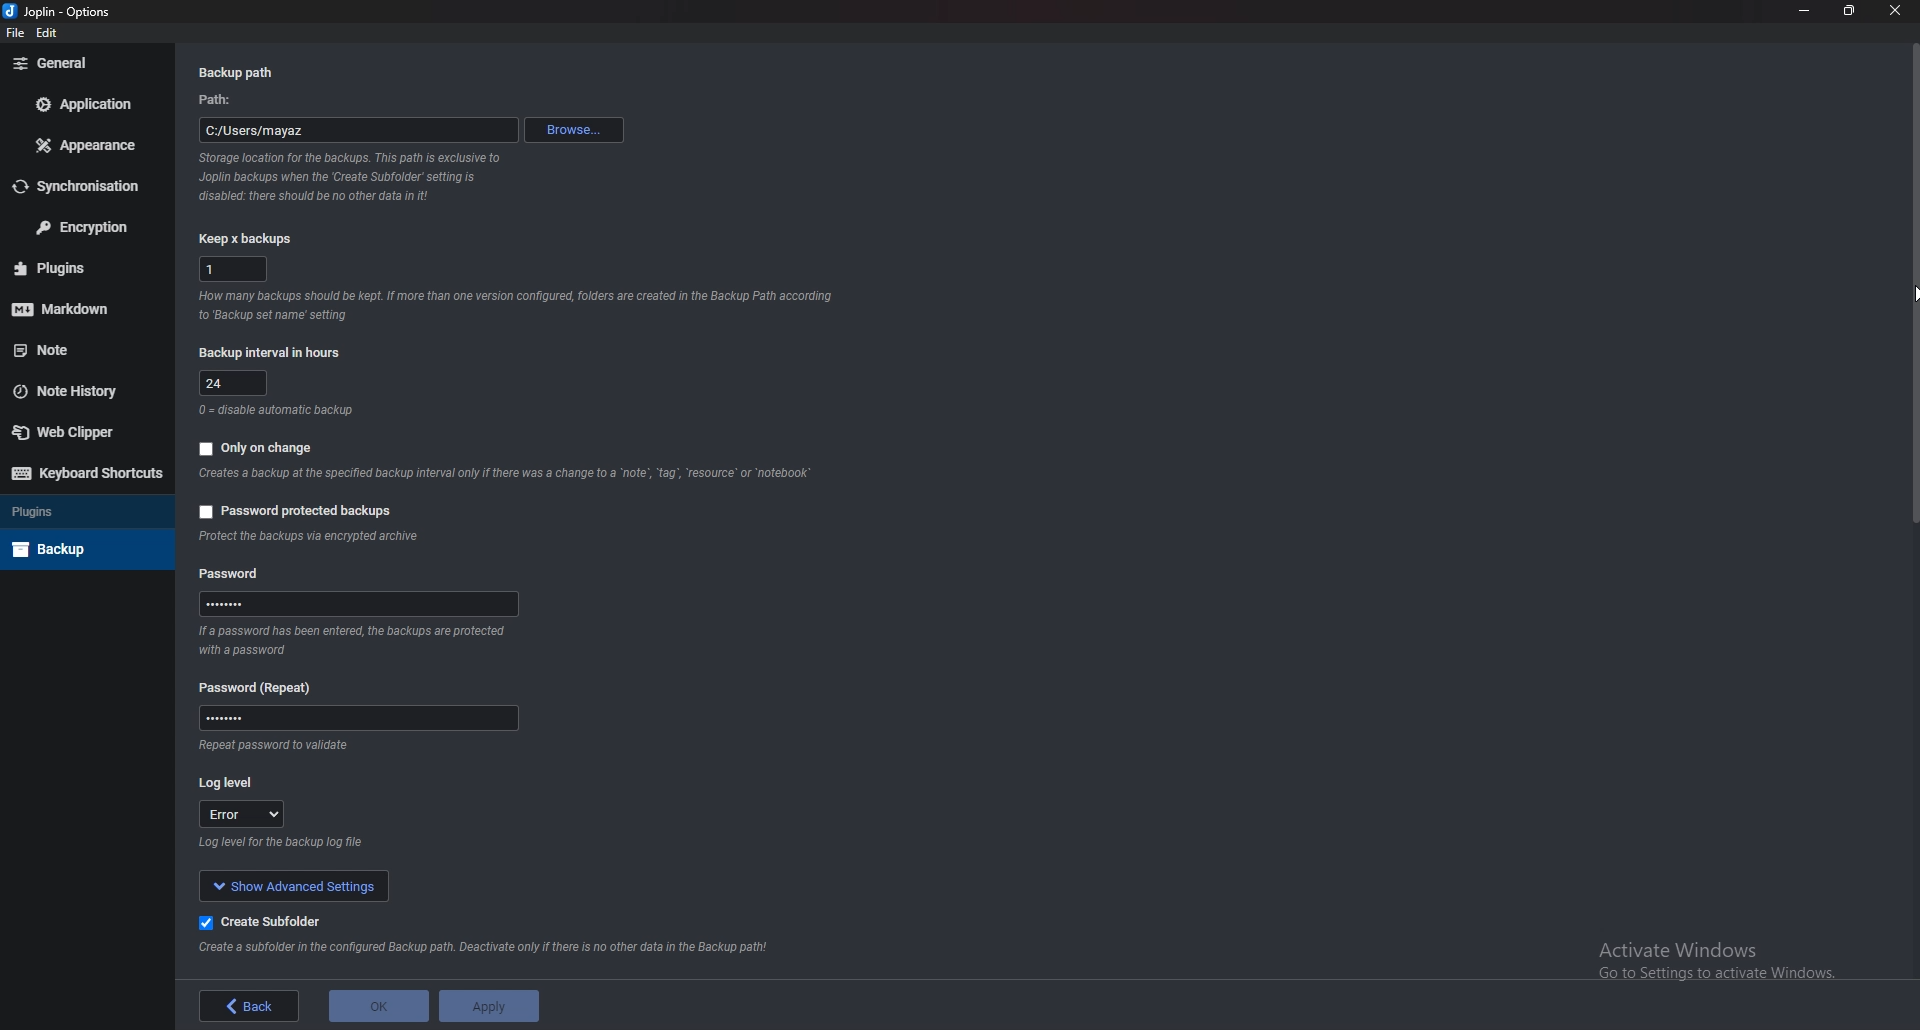  Describe the element at coordinates (300, 513) in the screenshot. I see `Password protected backups` at that location.